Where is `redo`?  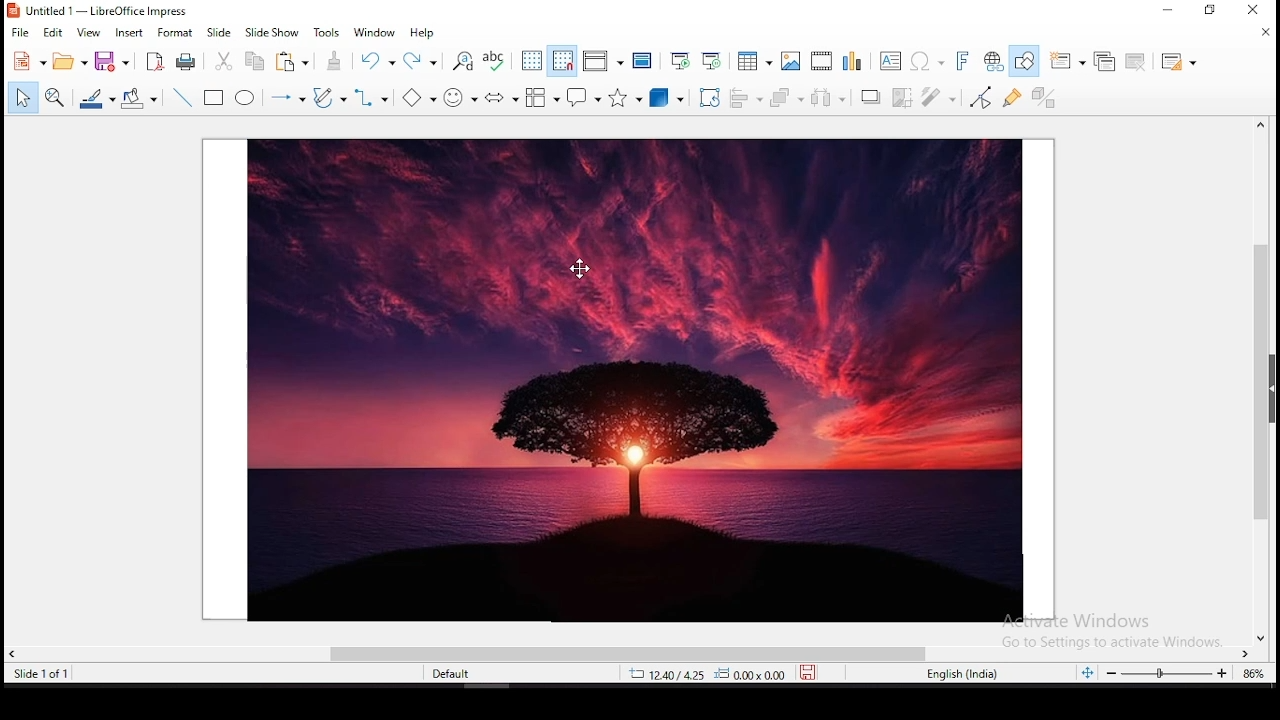
redo is located at coordinates (421, 59).